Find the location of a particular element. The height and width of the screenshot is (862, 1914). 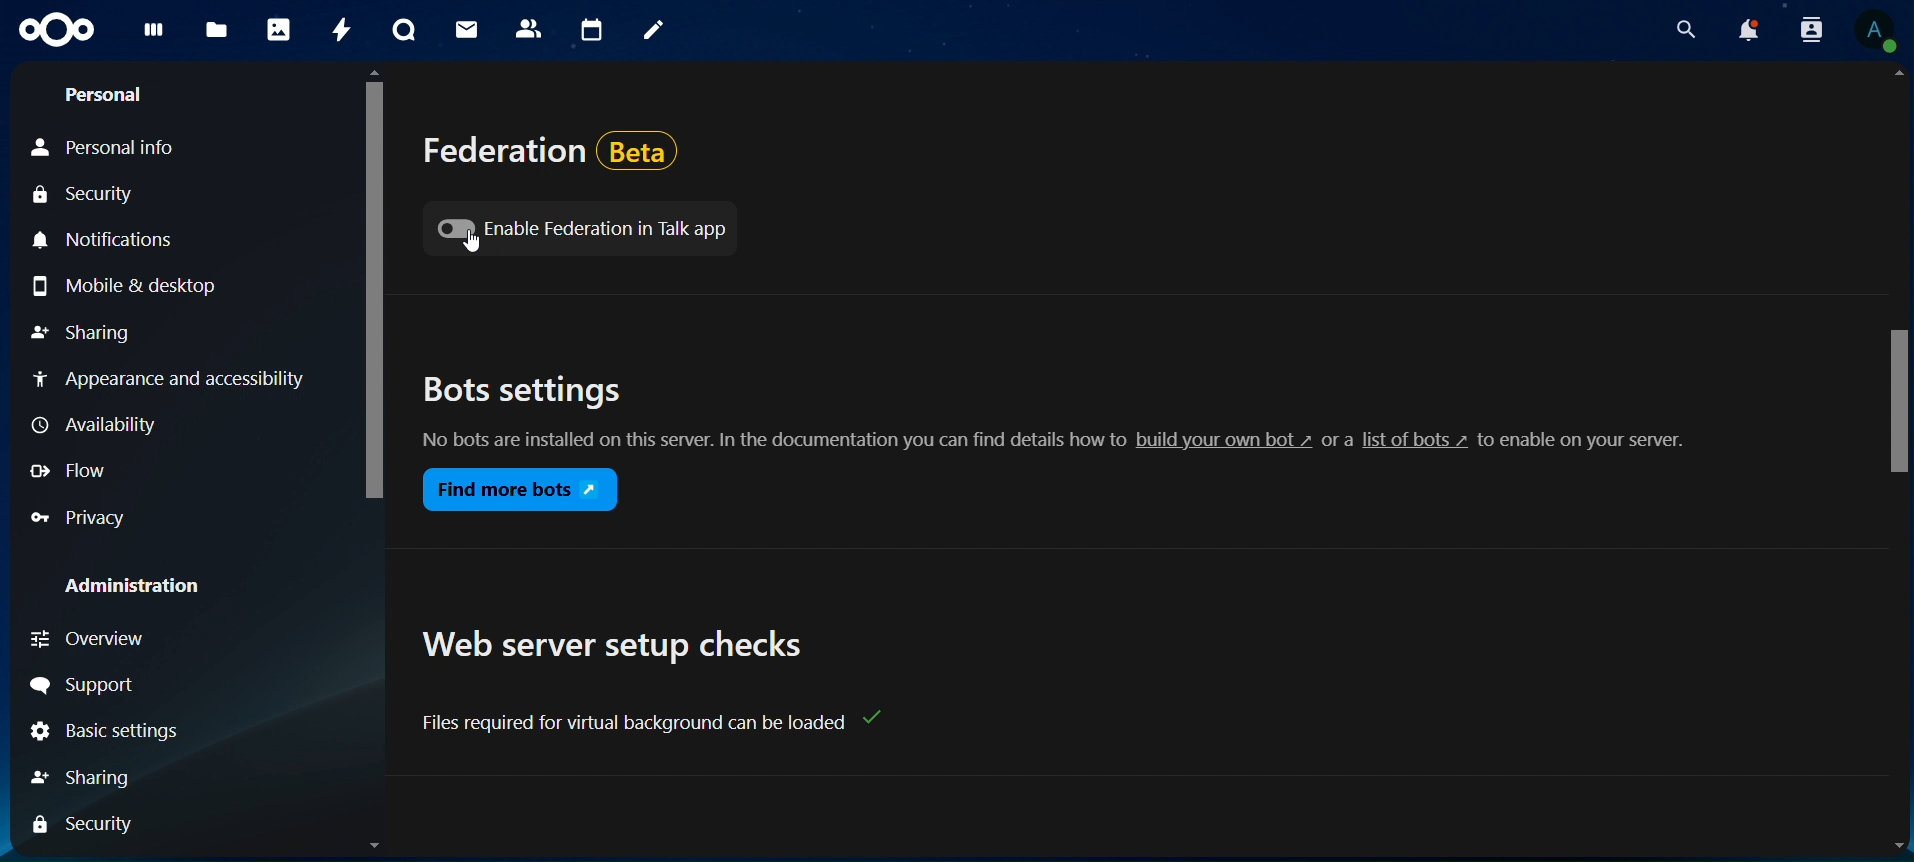

Sharing is located at coordinates (87, 779).